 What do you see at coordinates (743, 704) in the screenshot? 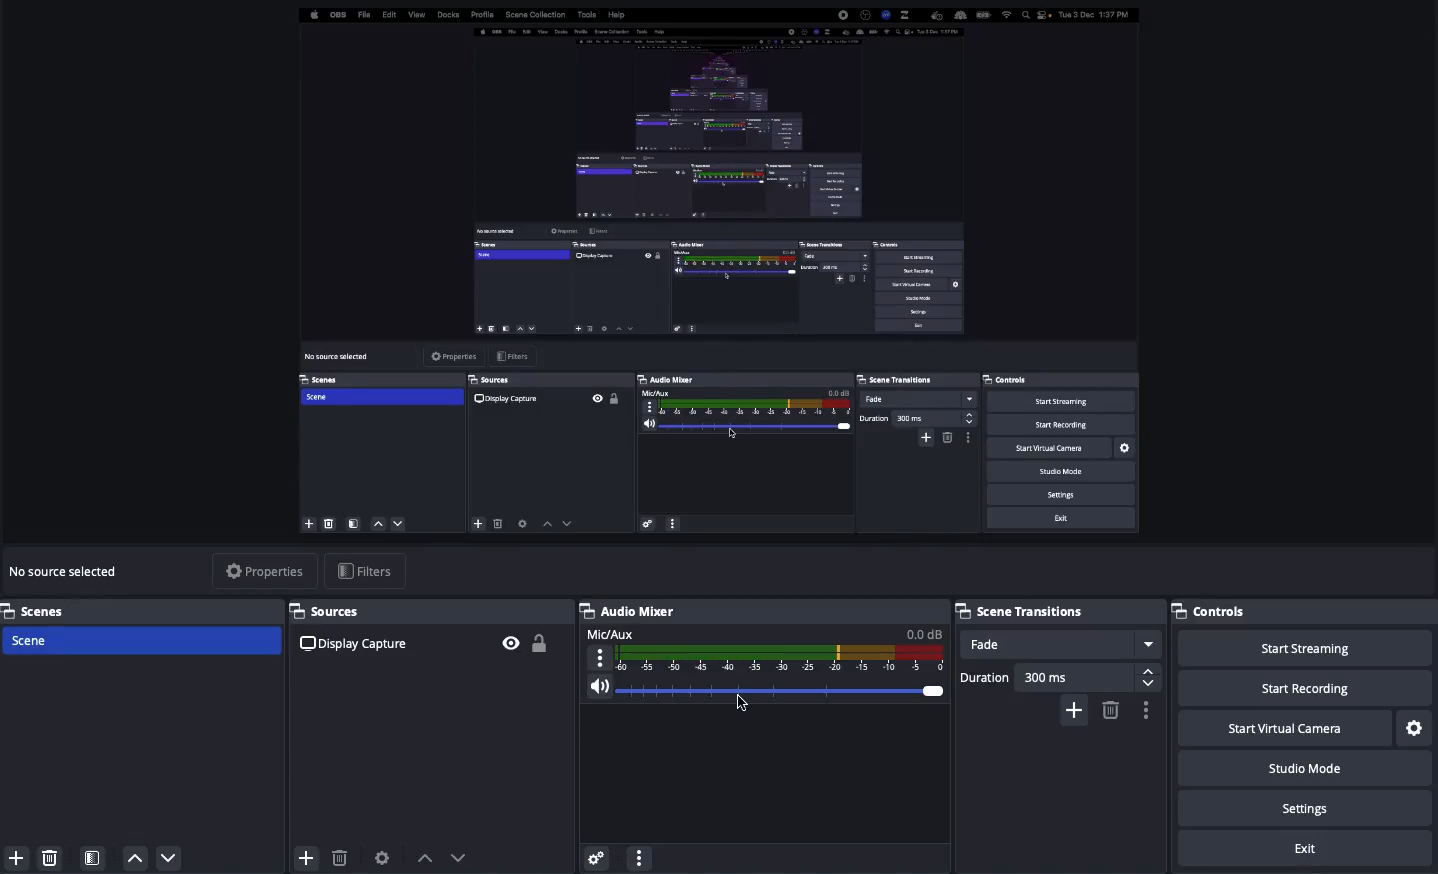
I see `Cursor` at bounding box center [743, 704].